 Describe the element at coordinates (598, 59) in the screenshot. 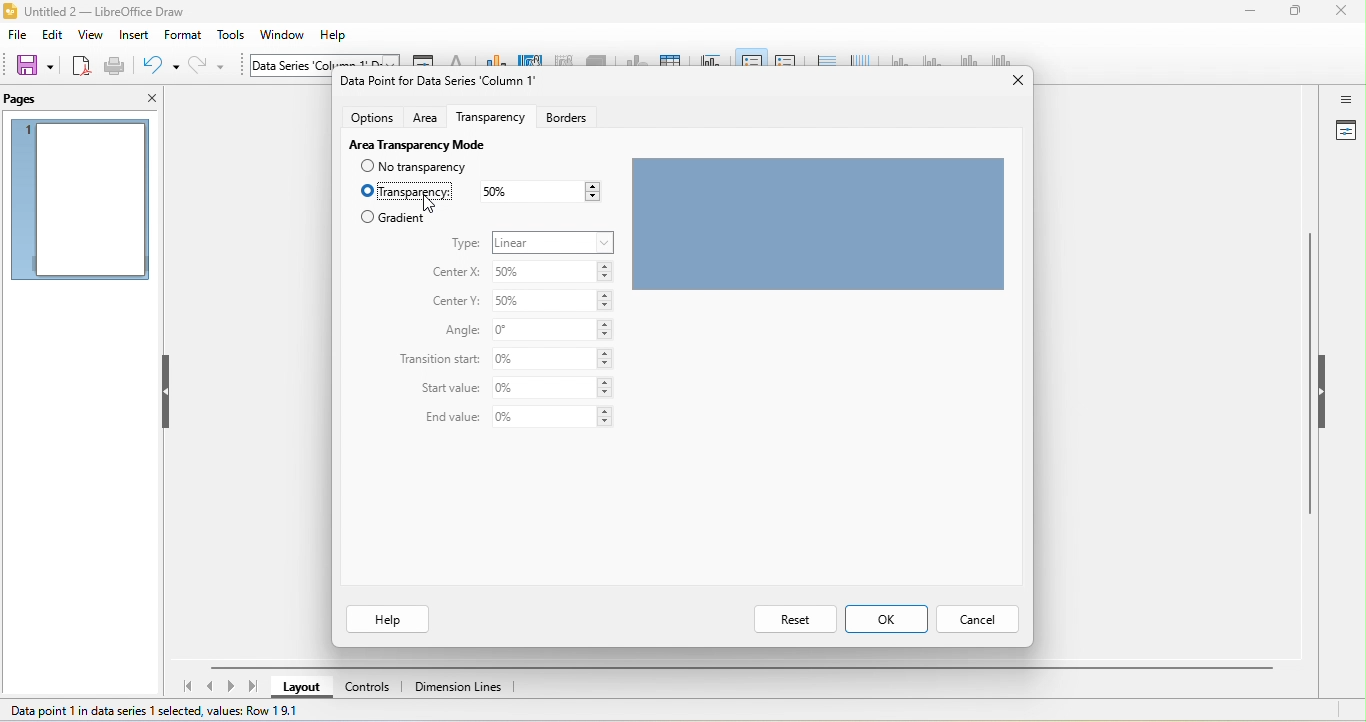

I see `3D view` at that location.